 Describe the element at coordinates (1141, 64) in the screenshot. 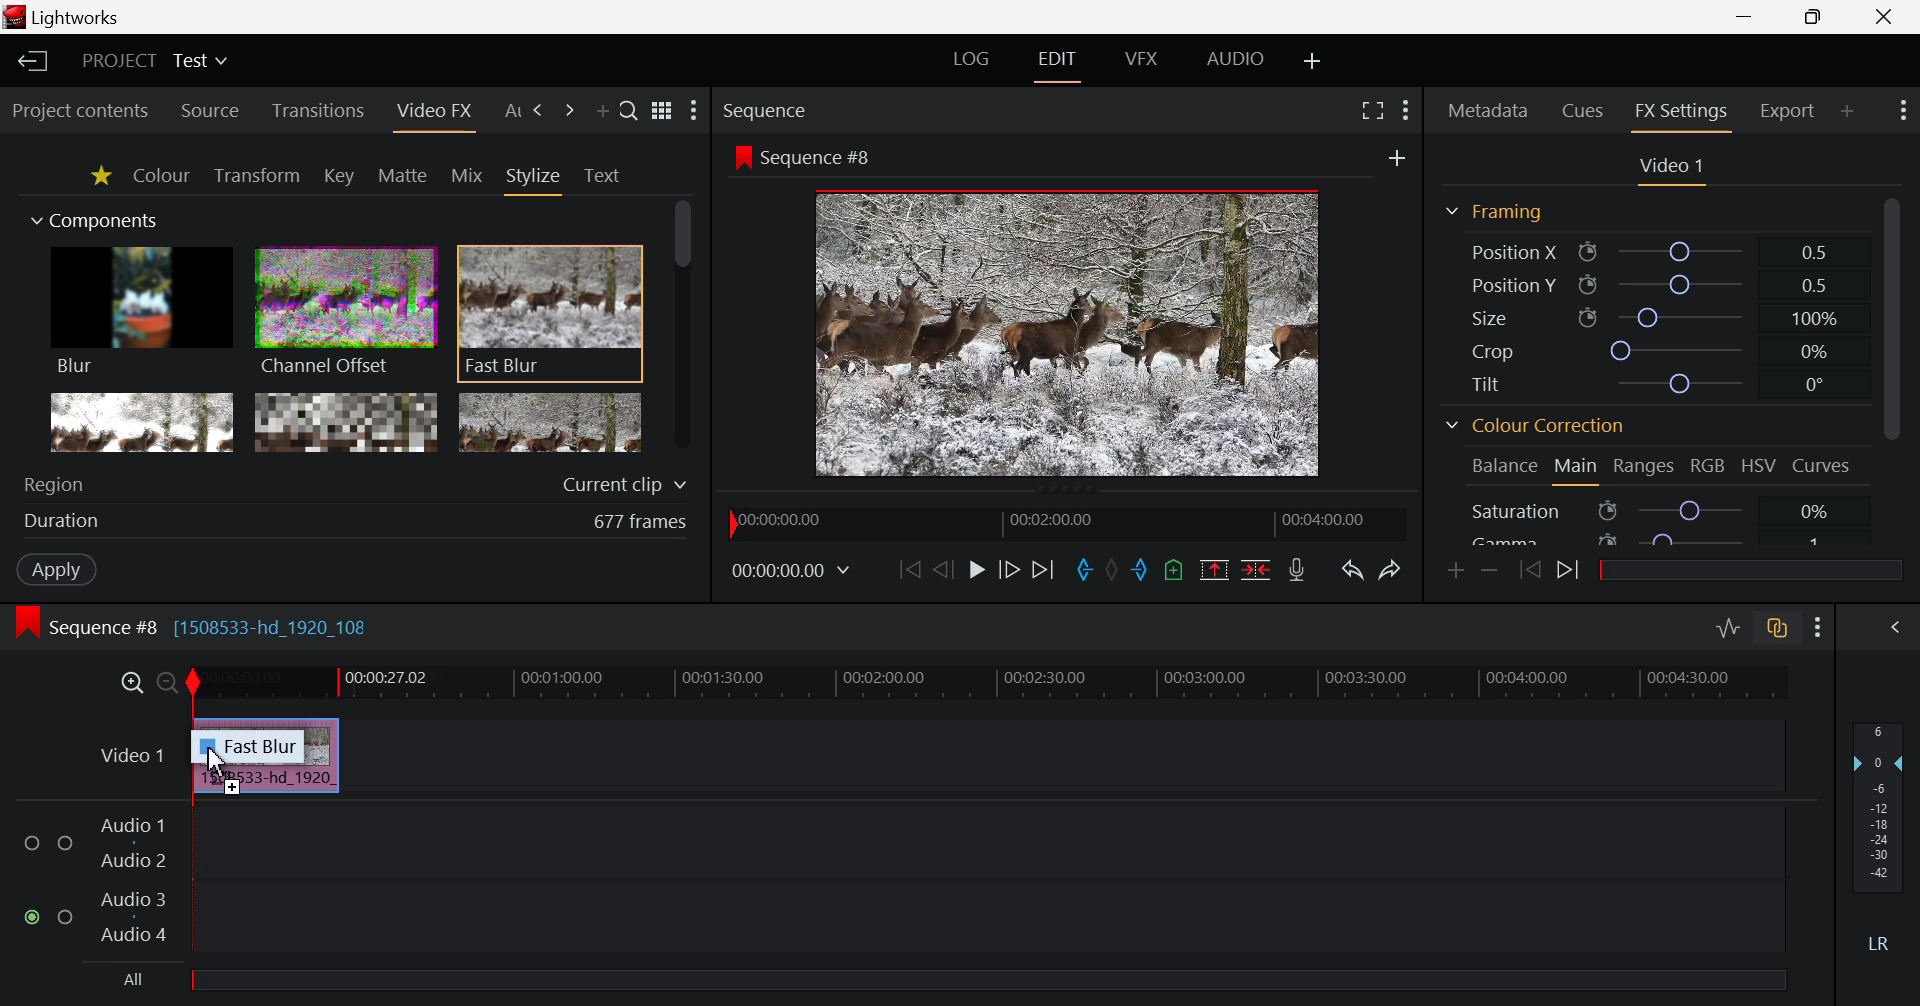

I see `VFX` at that location.